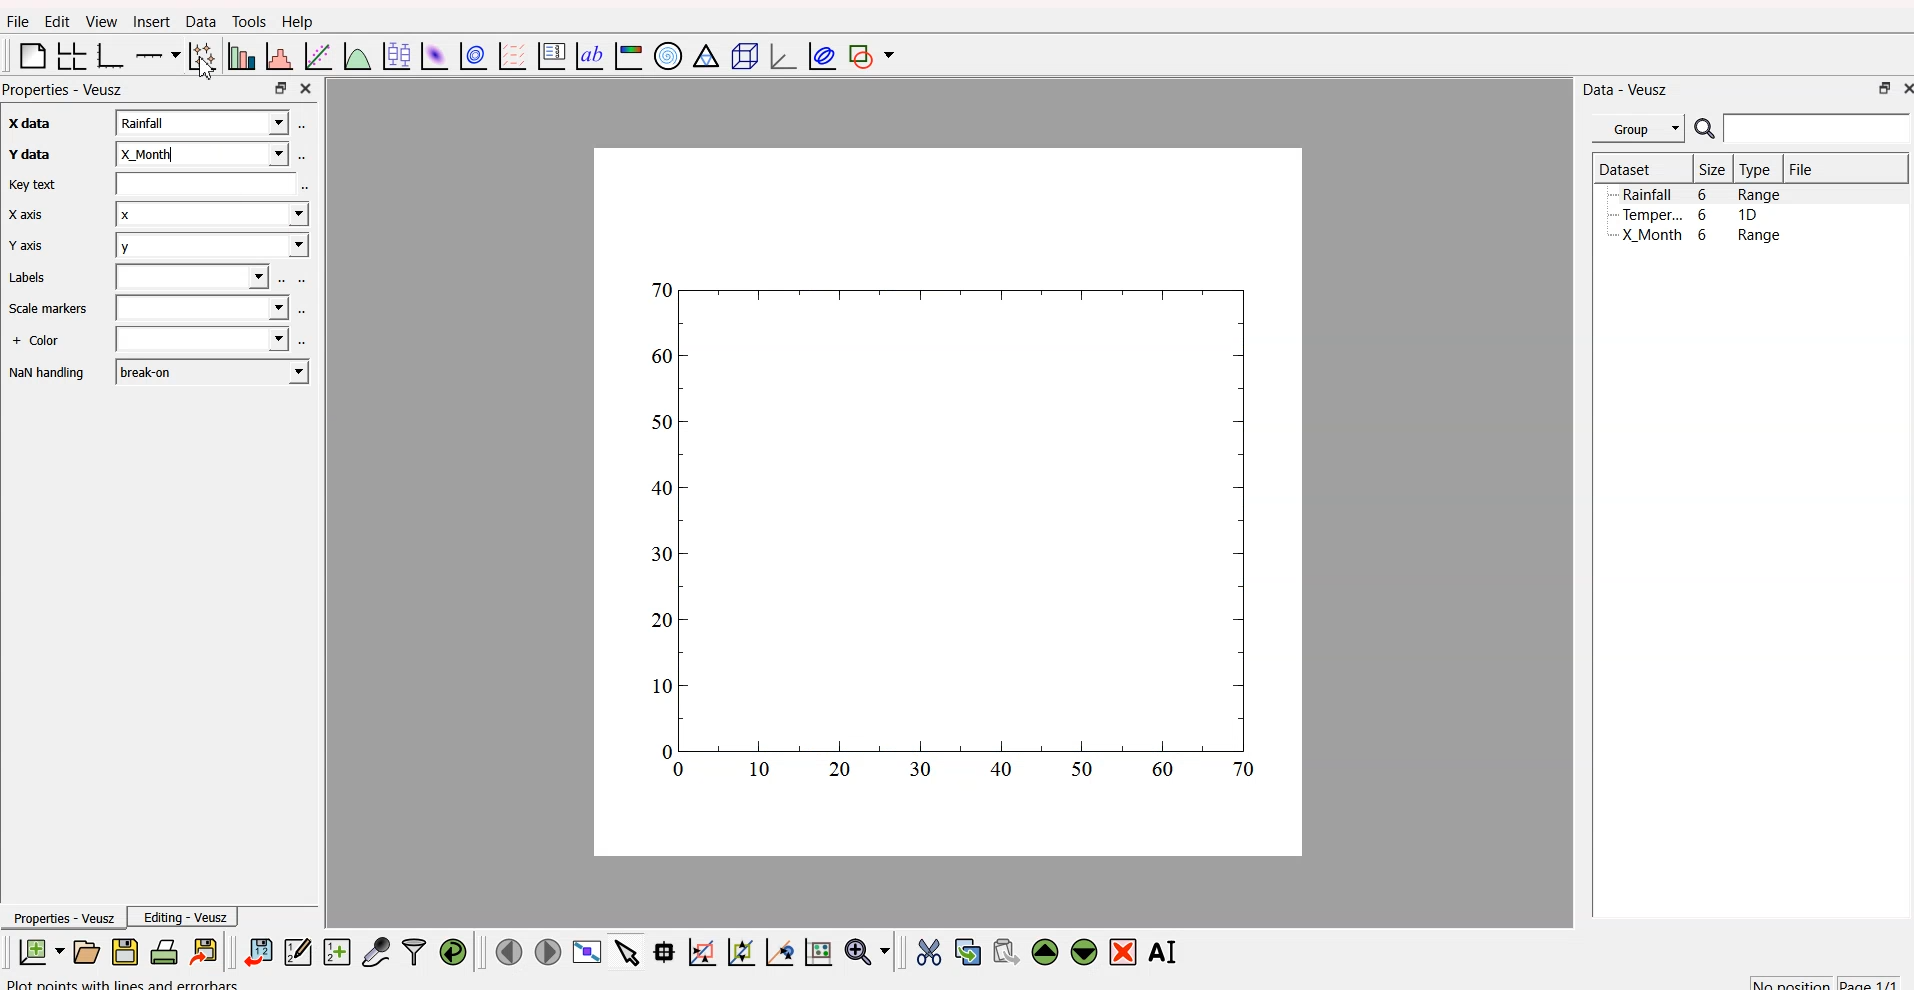 The width and height of the screenshot is (1914, 990). I want to click on new document, so click(40, 953).